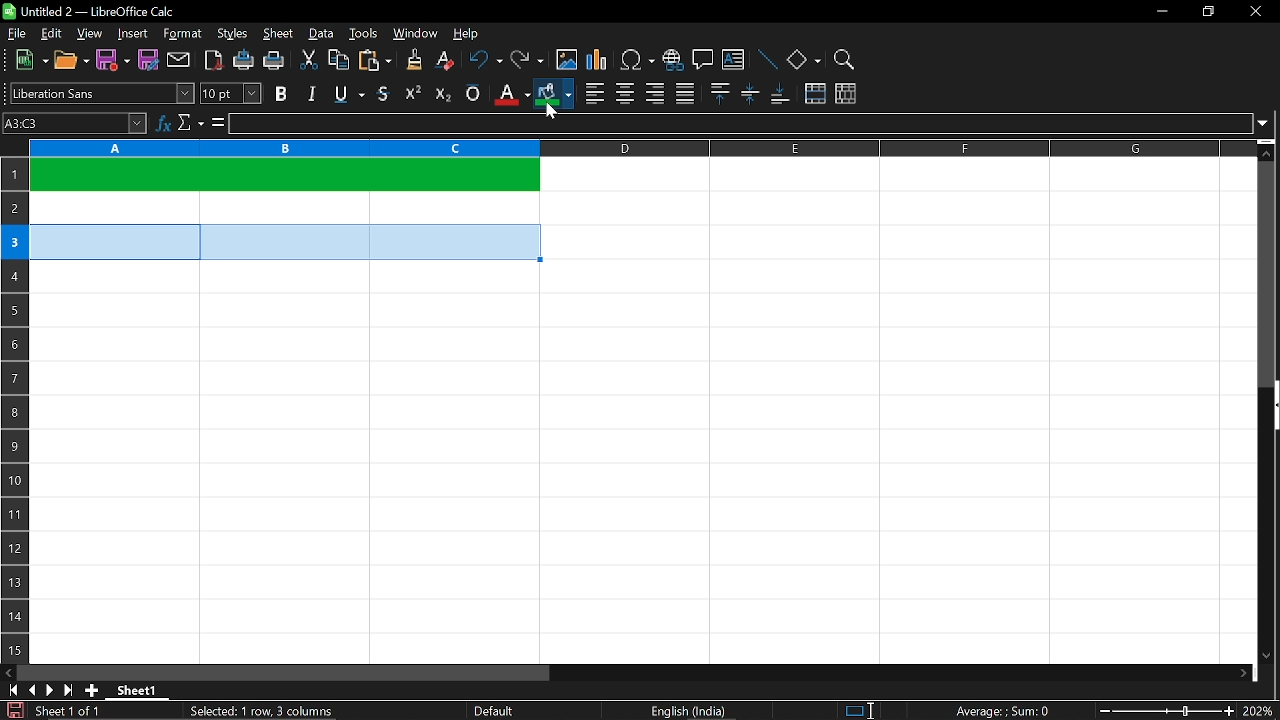 The image size is (1280, 720). What do you see at coordinates (594, 92) in the screenshot?
I see `align left` at bounding box center [594, 92].